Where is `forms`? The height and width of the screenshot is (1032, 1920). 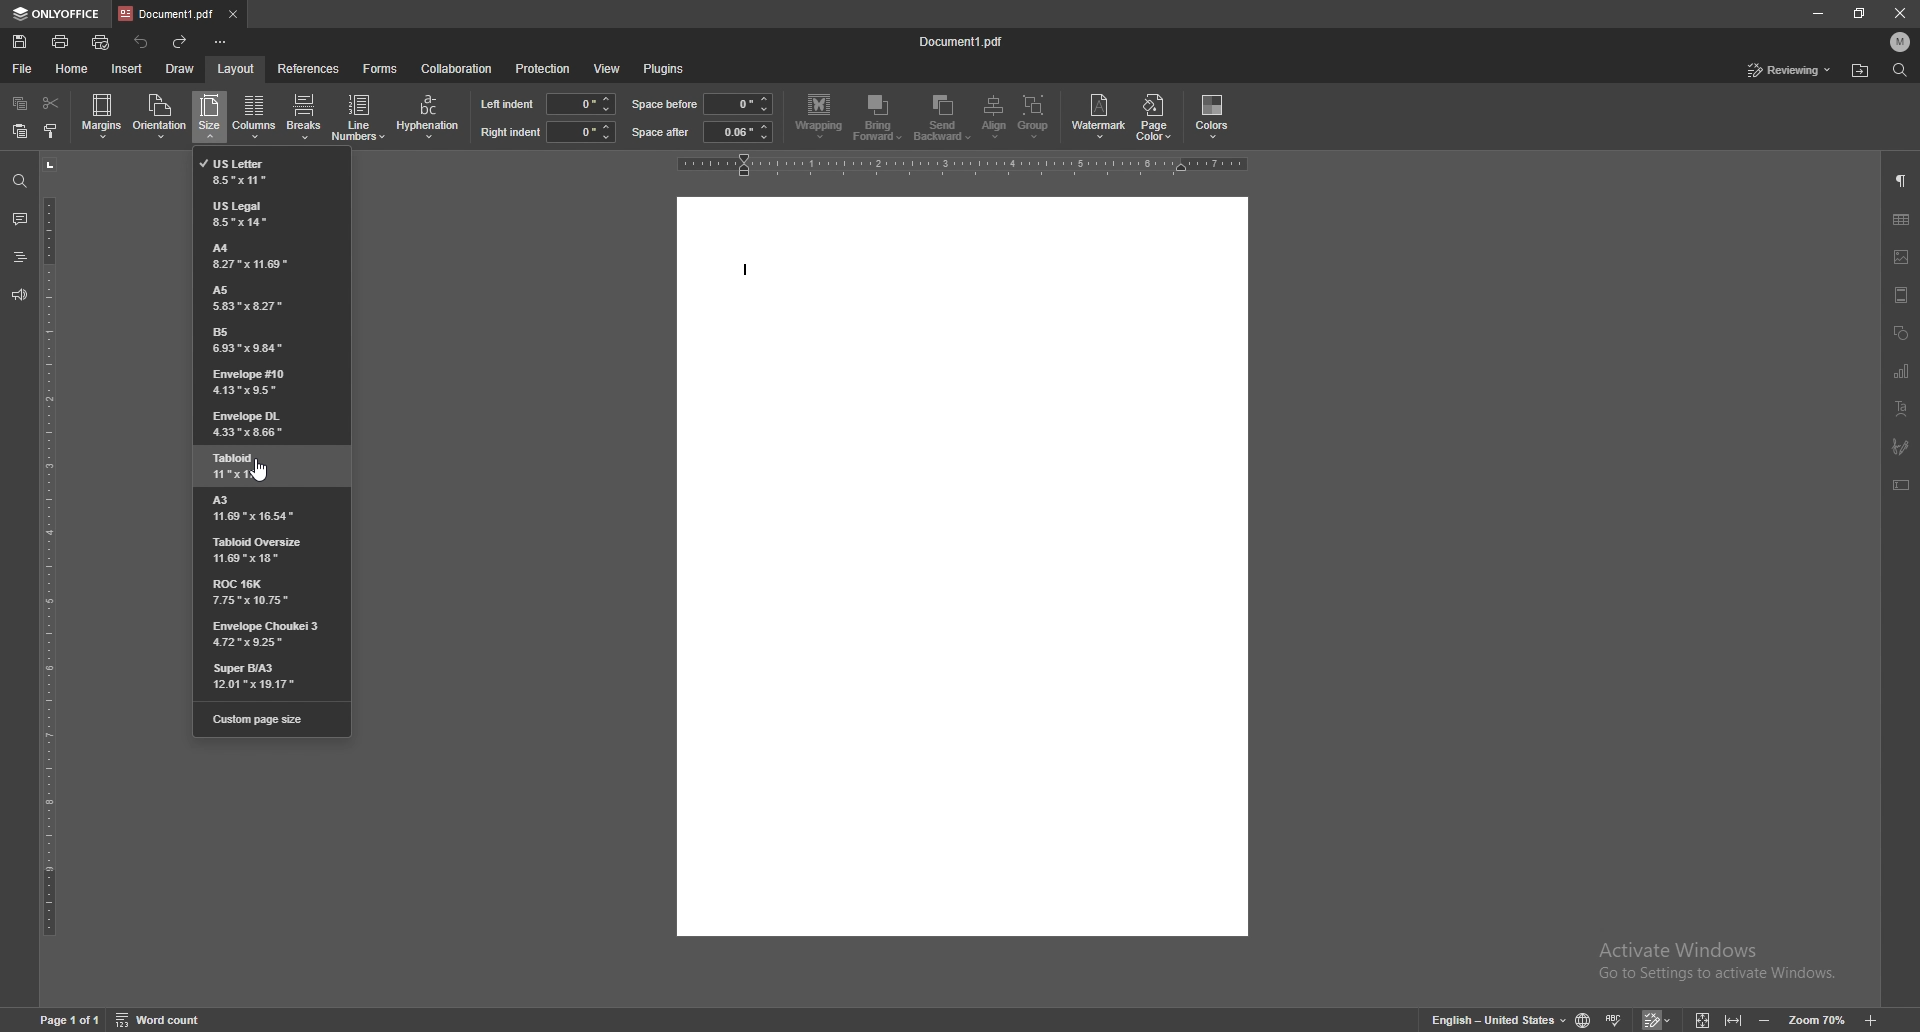
forms is located at coordinates (381, 69).